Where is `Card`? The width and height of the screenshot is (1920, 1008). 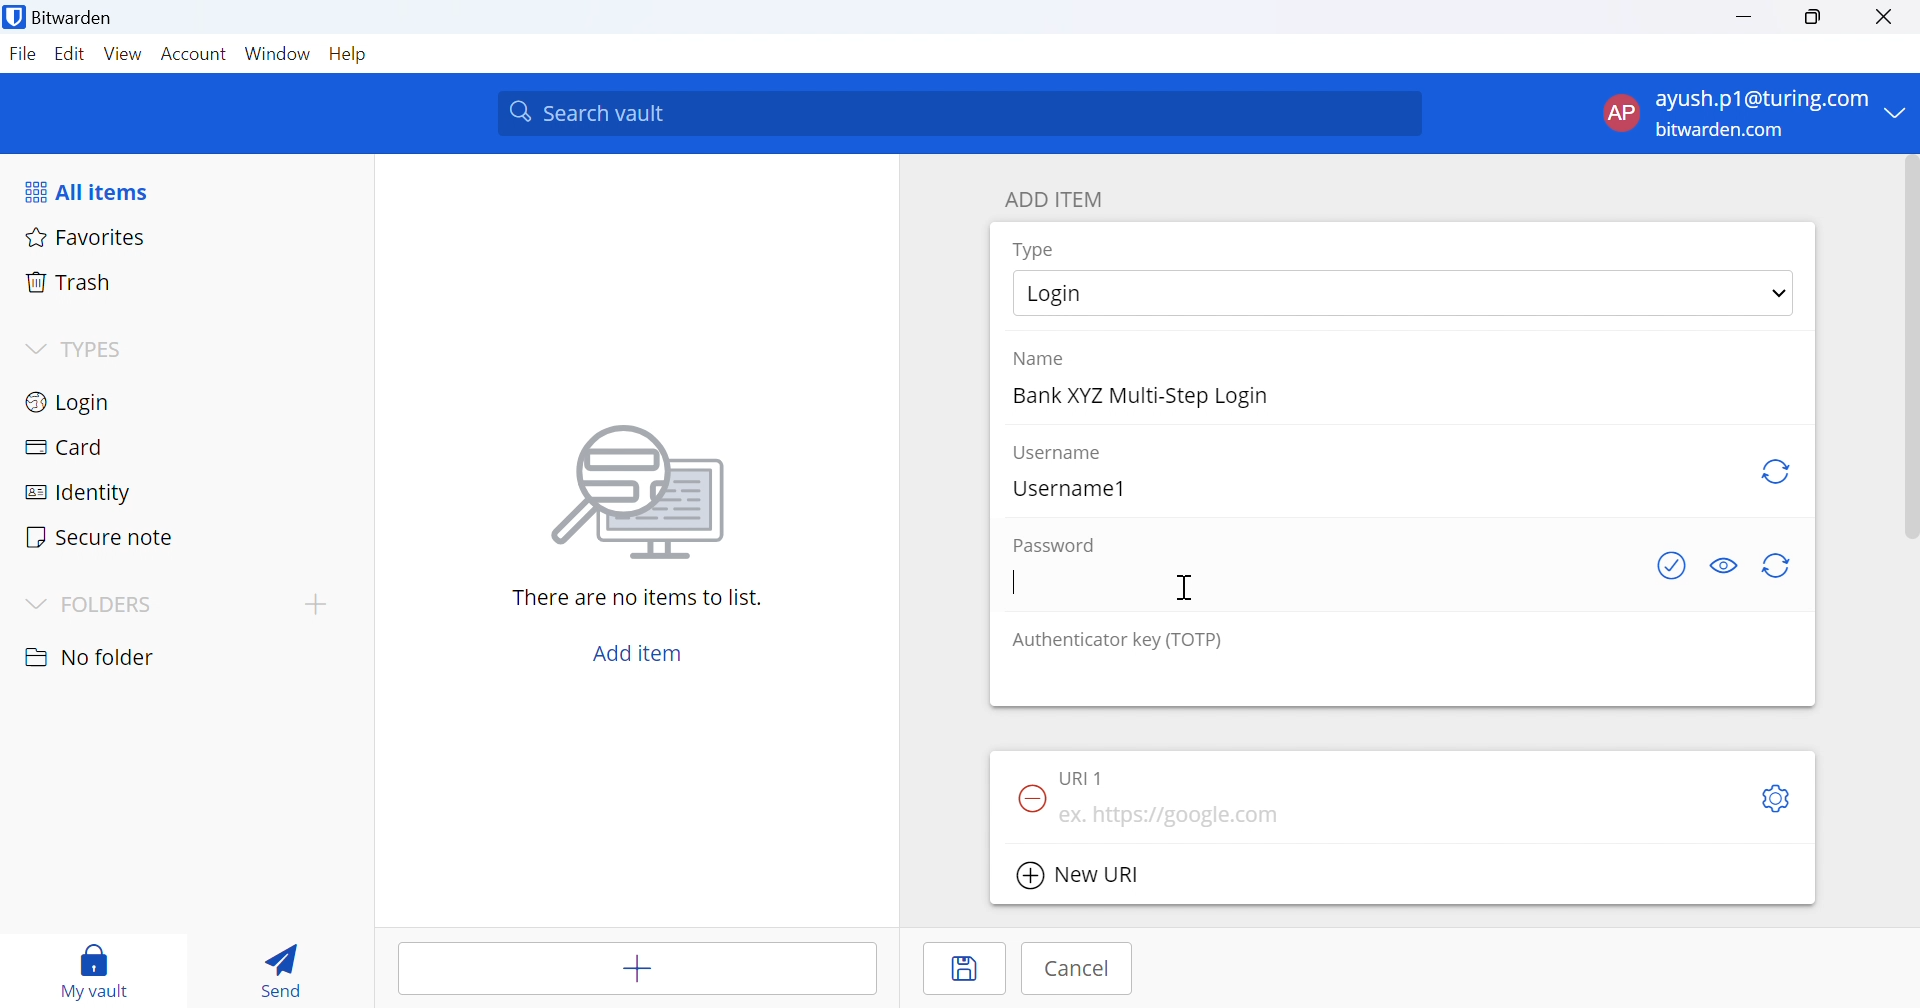 Card is located at coordinates (65, 446).